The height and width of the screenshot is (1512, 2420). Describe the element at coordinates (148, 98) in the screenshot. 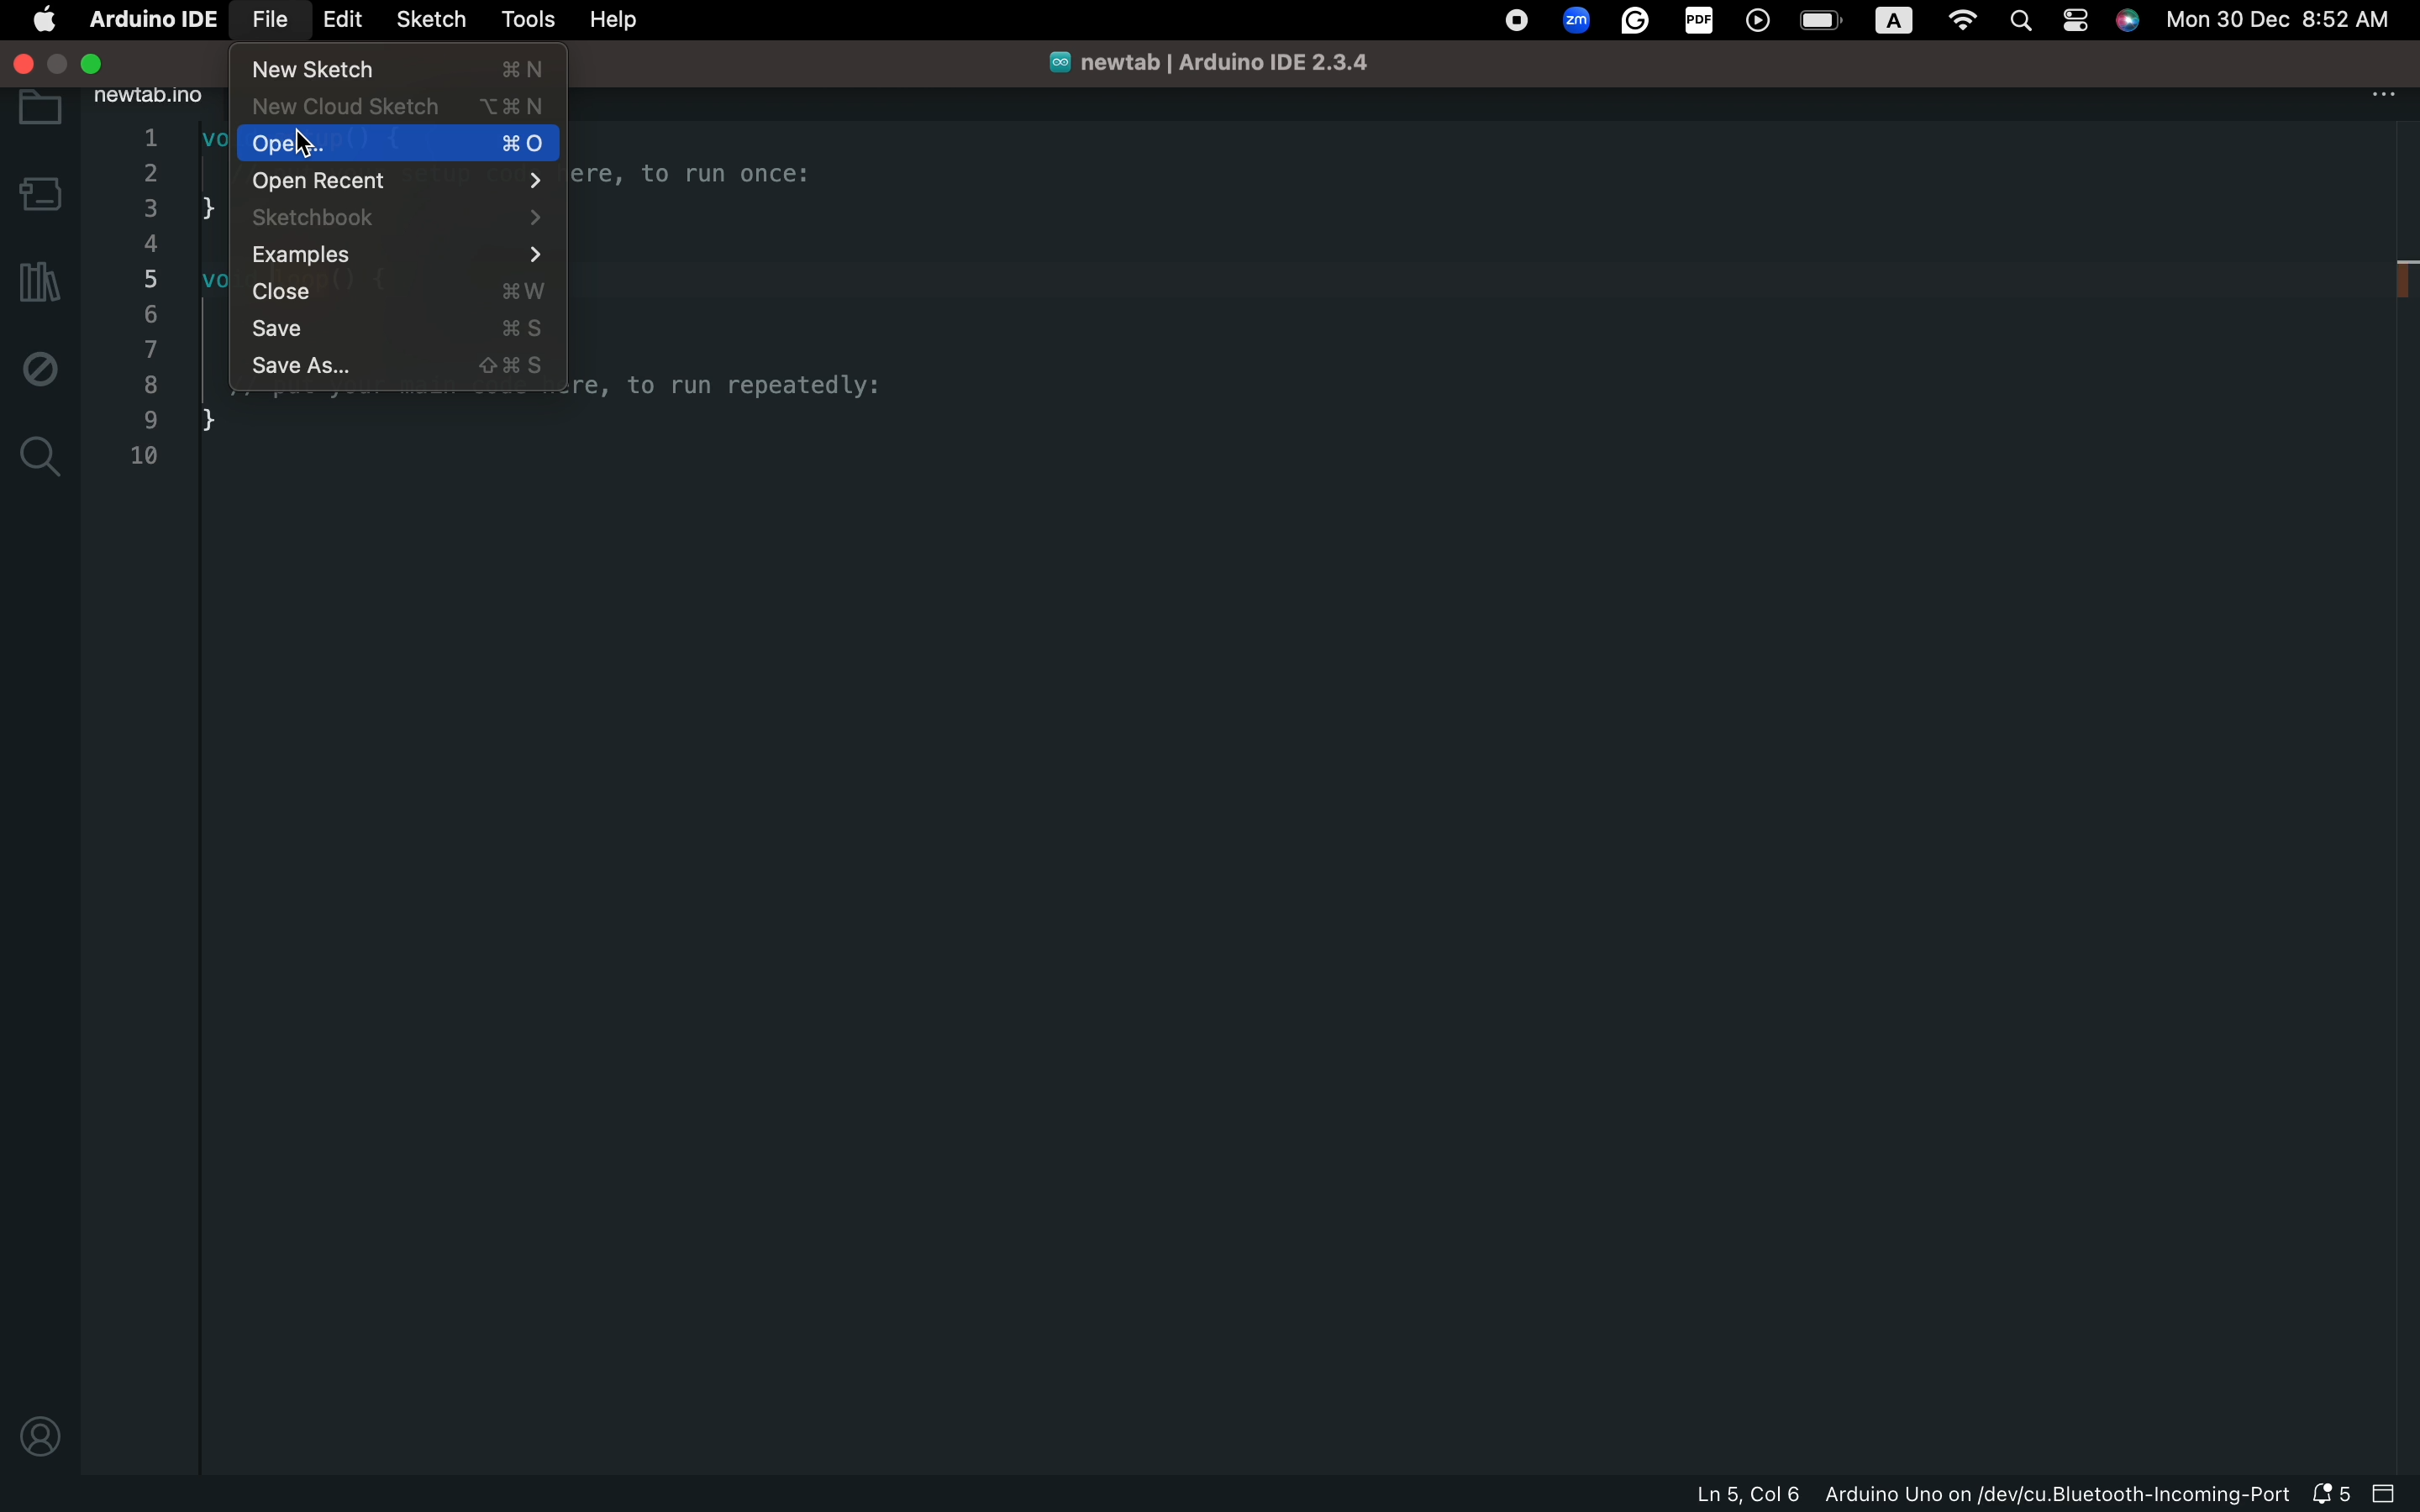

I see `new tab` at that location.